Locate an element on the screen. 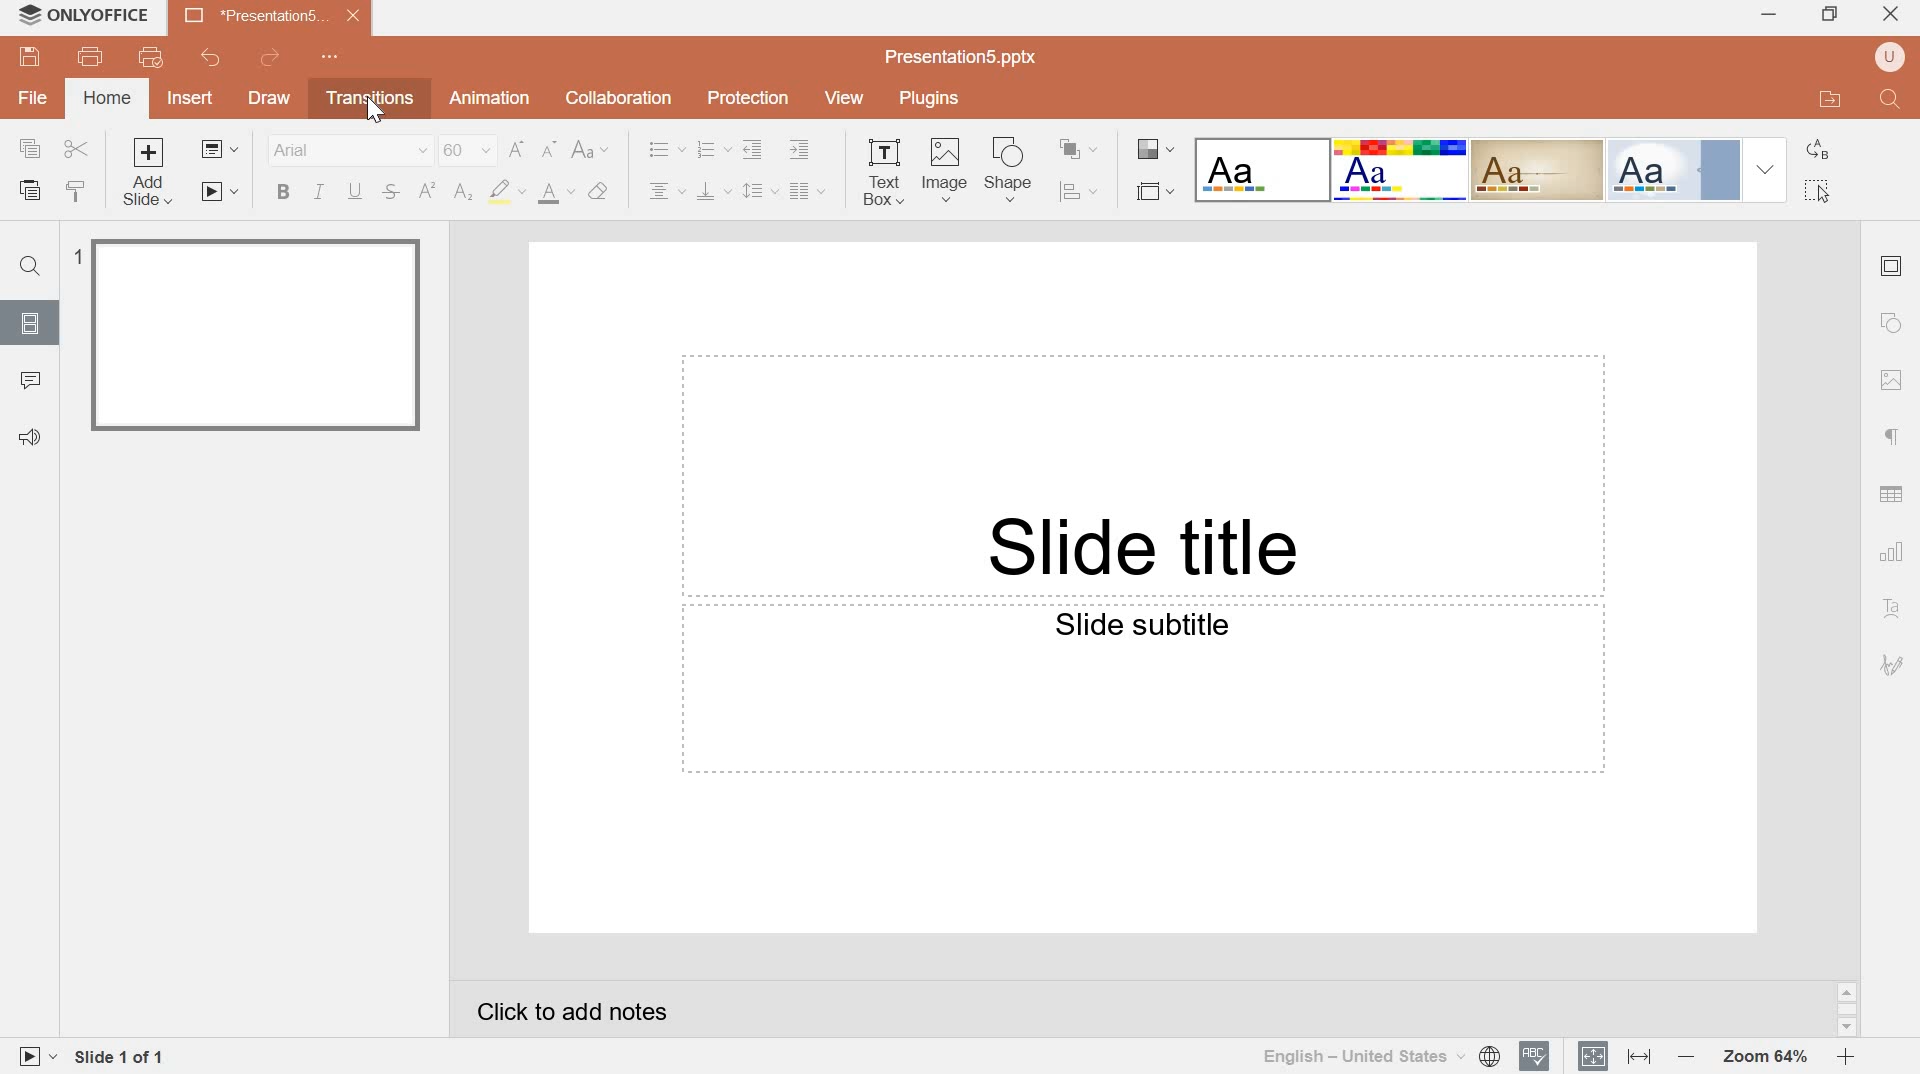 The image size is (1920, 1074). clear style is located at coordinates (598, 193).